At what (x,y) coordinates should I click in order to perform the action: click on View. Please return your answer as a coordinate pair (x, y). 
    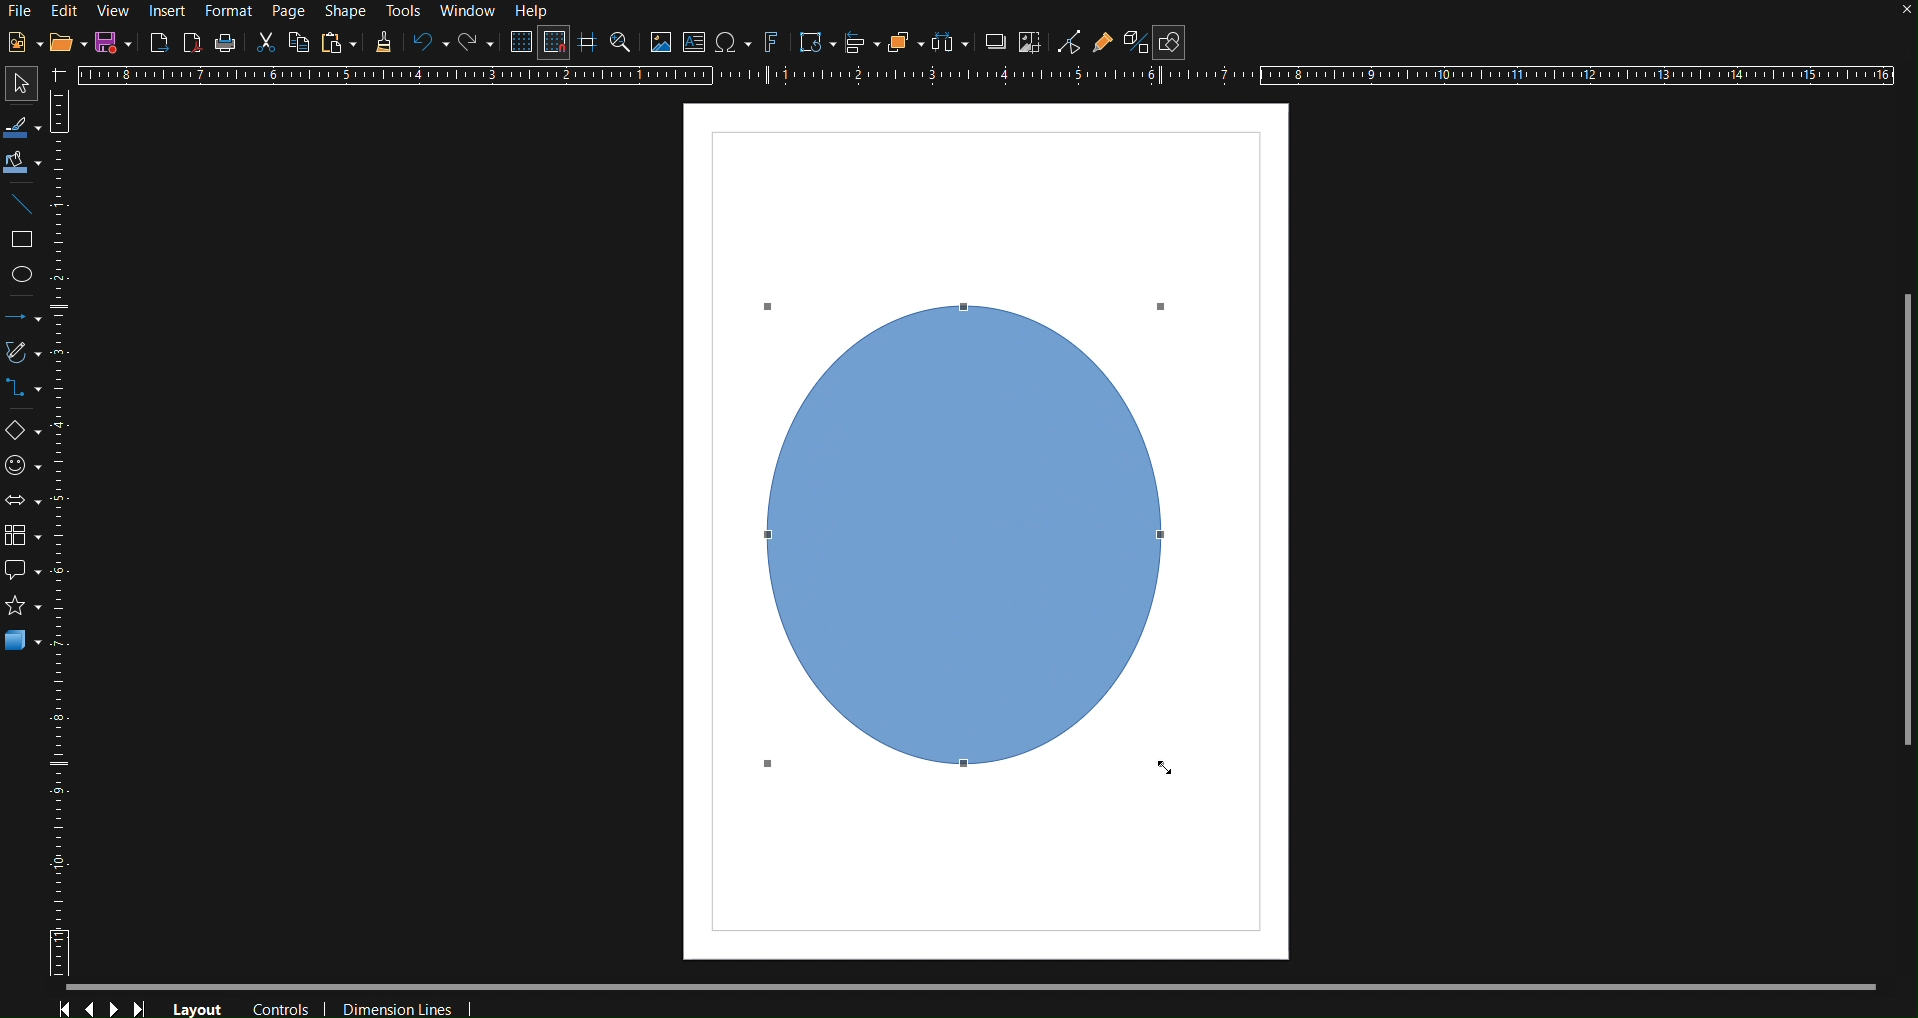
    Looking at the image, I should click on (116, 11).